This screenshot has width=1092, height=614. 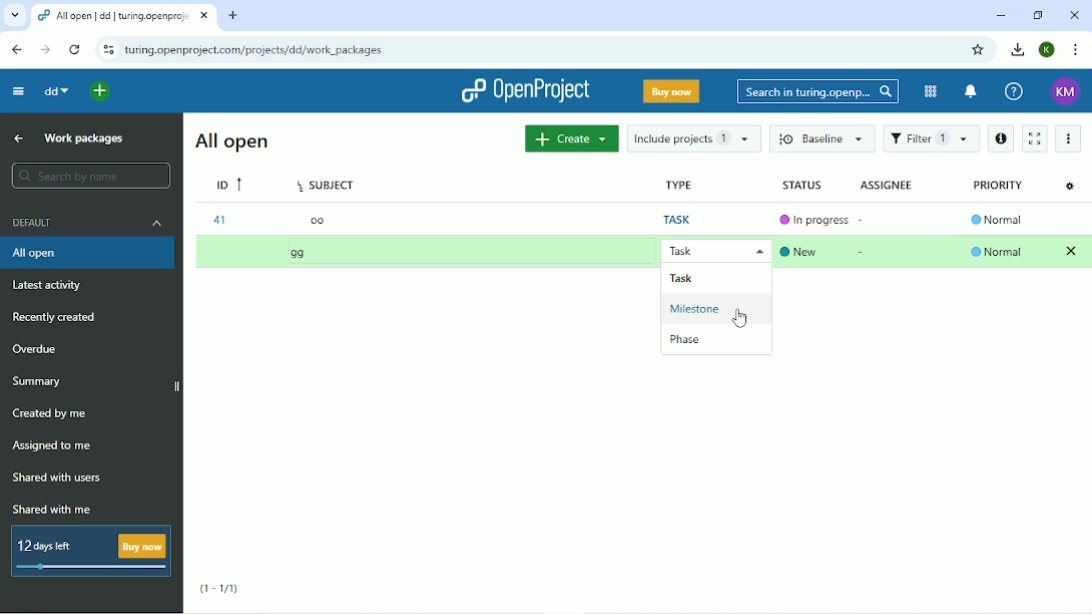 What do you see at coordinates (999, 185) in the screenshot?
I see `Priority` at bounding box center [999, 185].